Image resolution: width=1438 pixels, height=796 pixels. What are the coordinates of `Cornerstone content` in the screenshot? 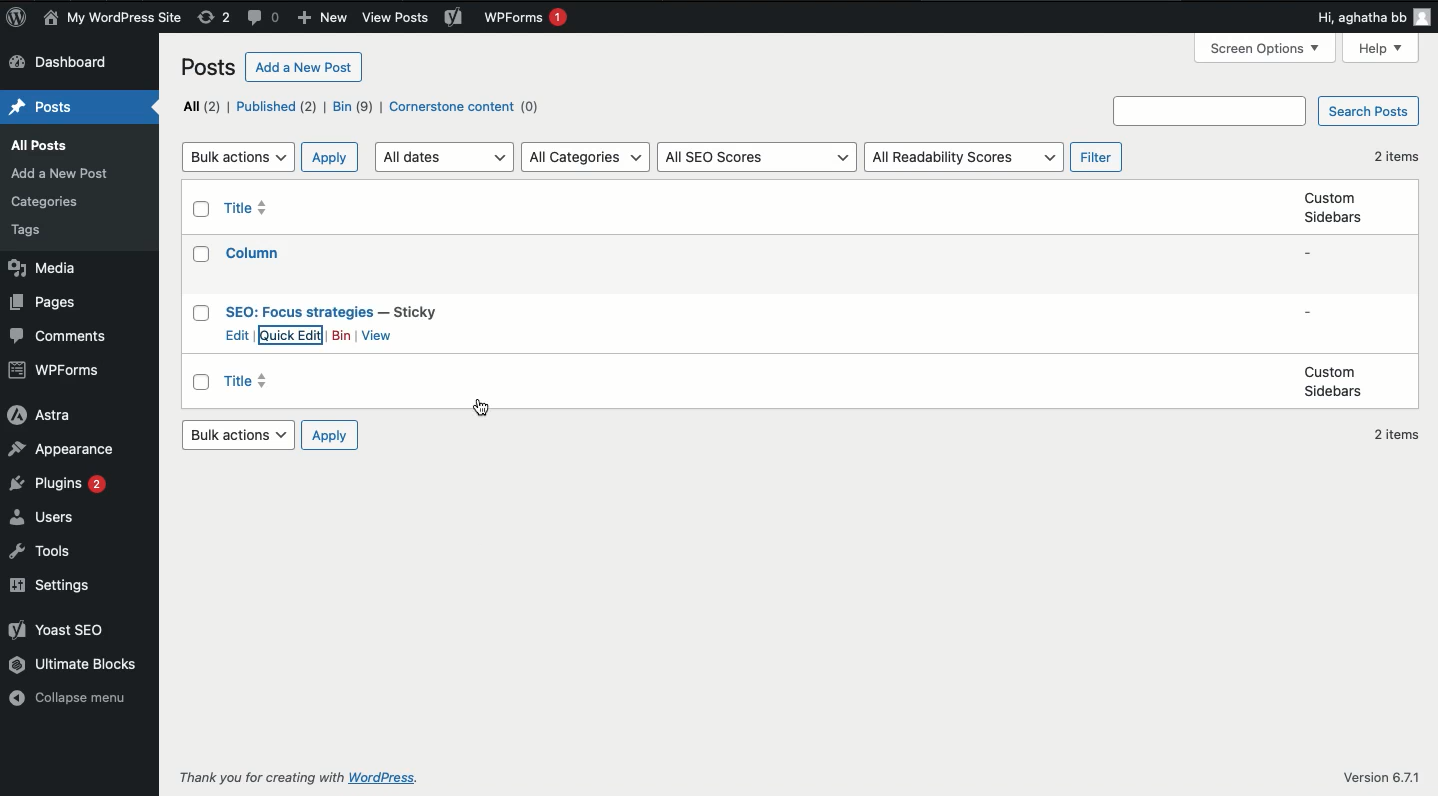 It's located at (468, 108).